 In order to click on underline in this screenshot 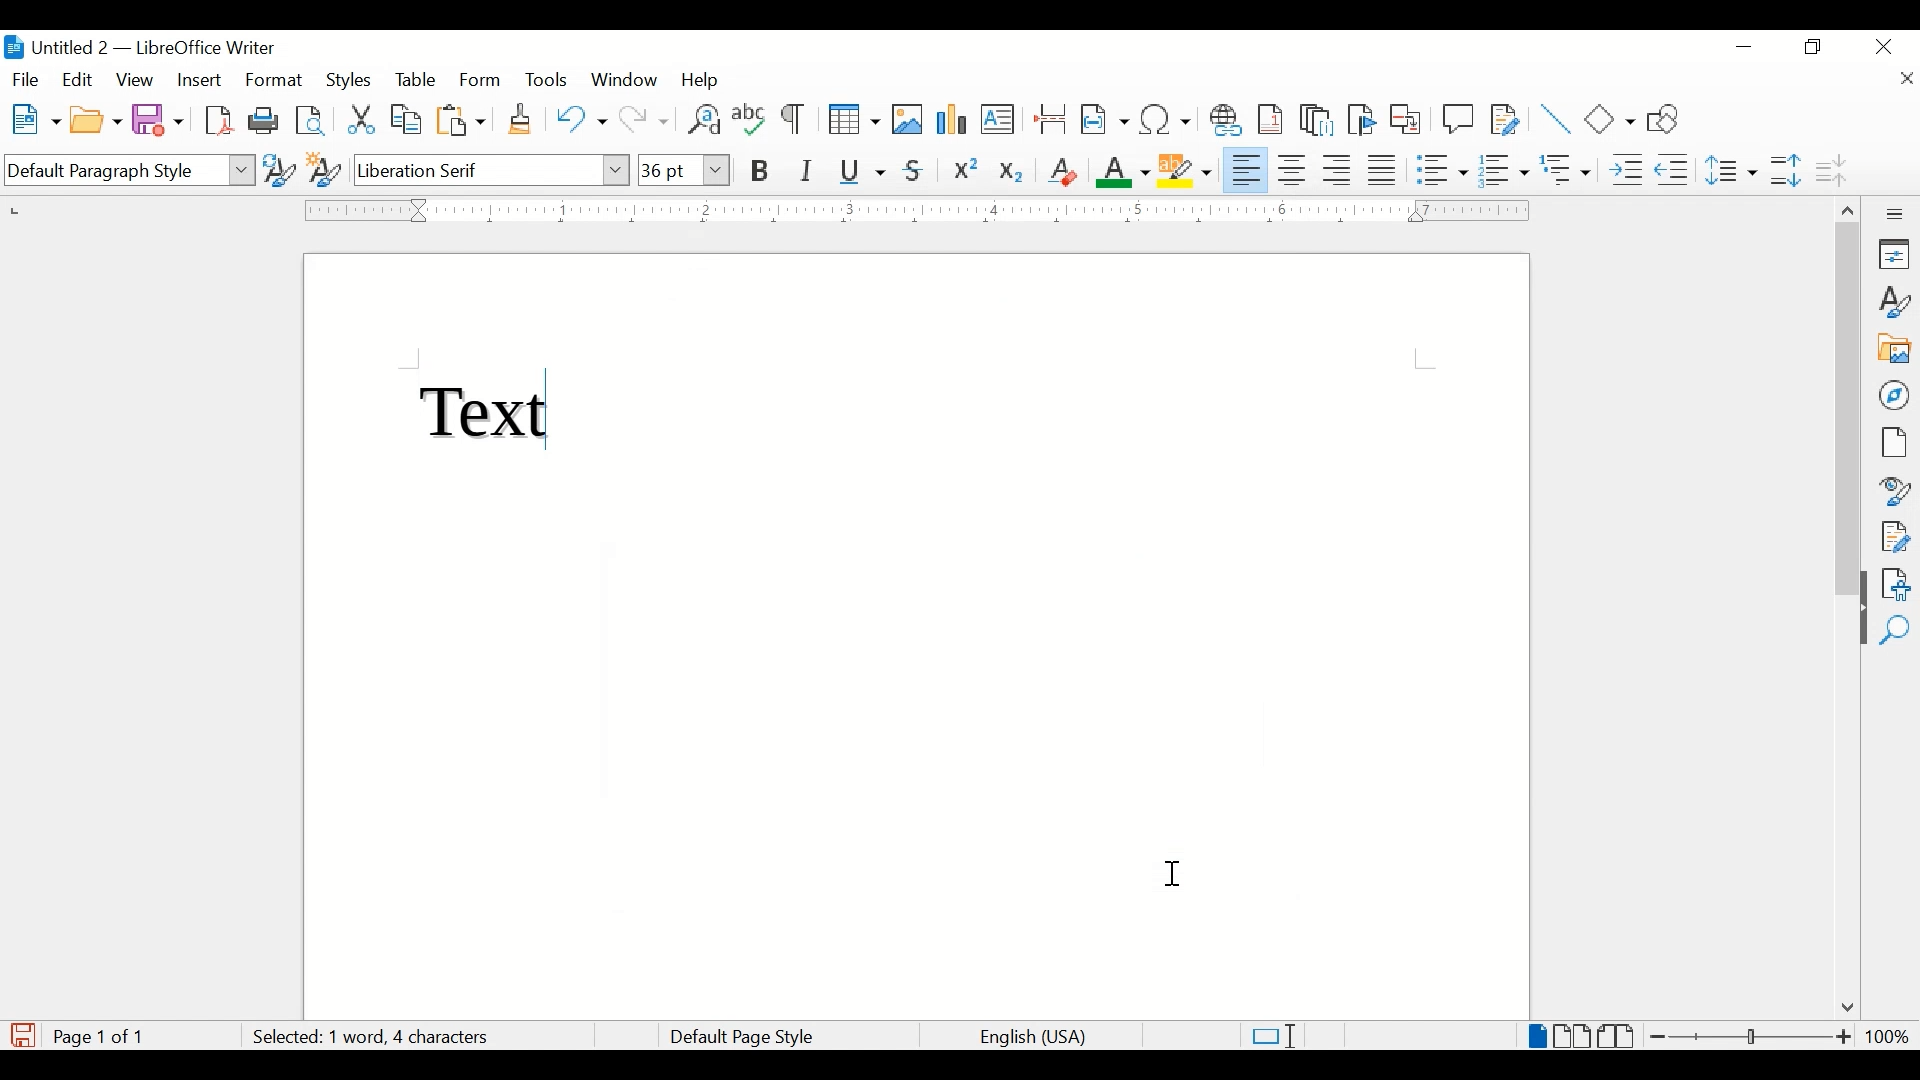, I will do `click(863, 171)`.